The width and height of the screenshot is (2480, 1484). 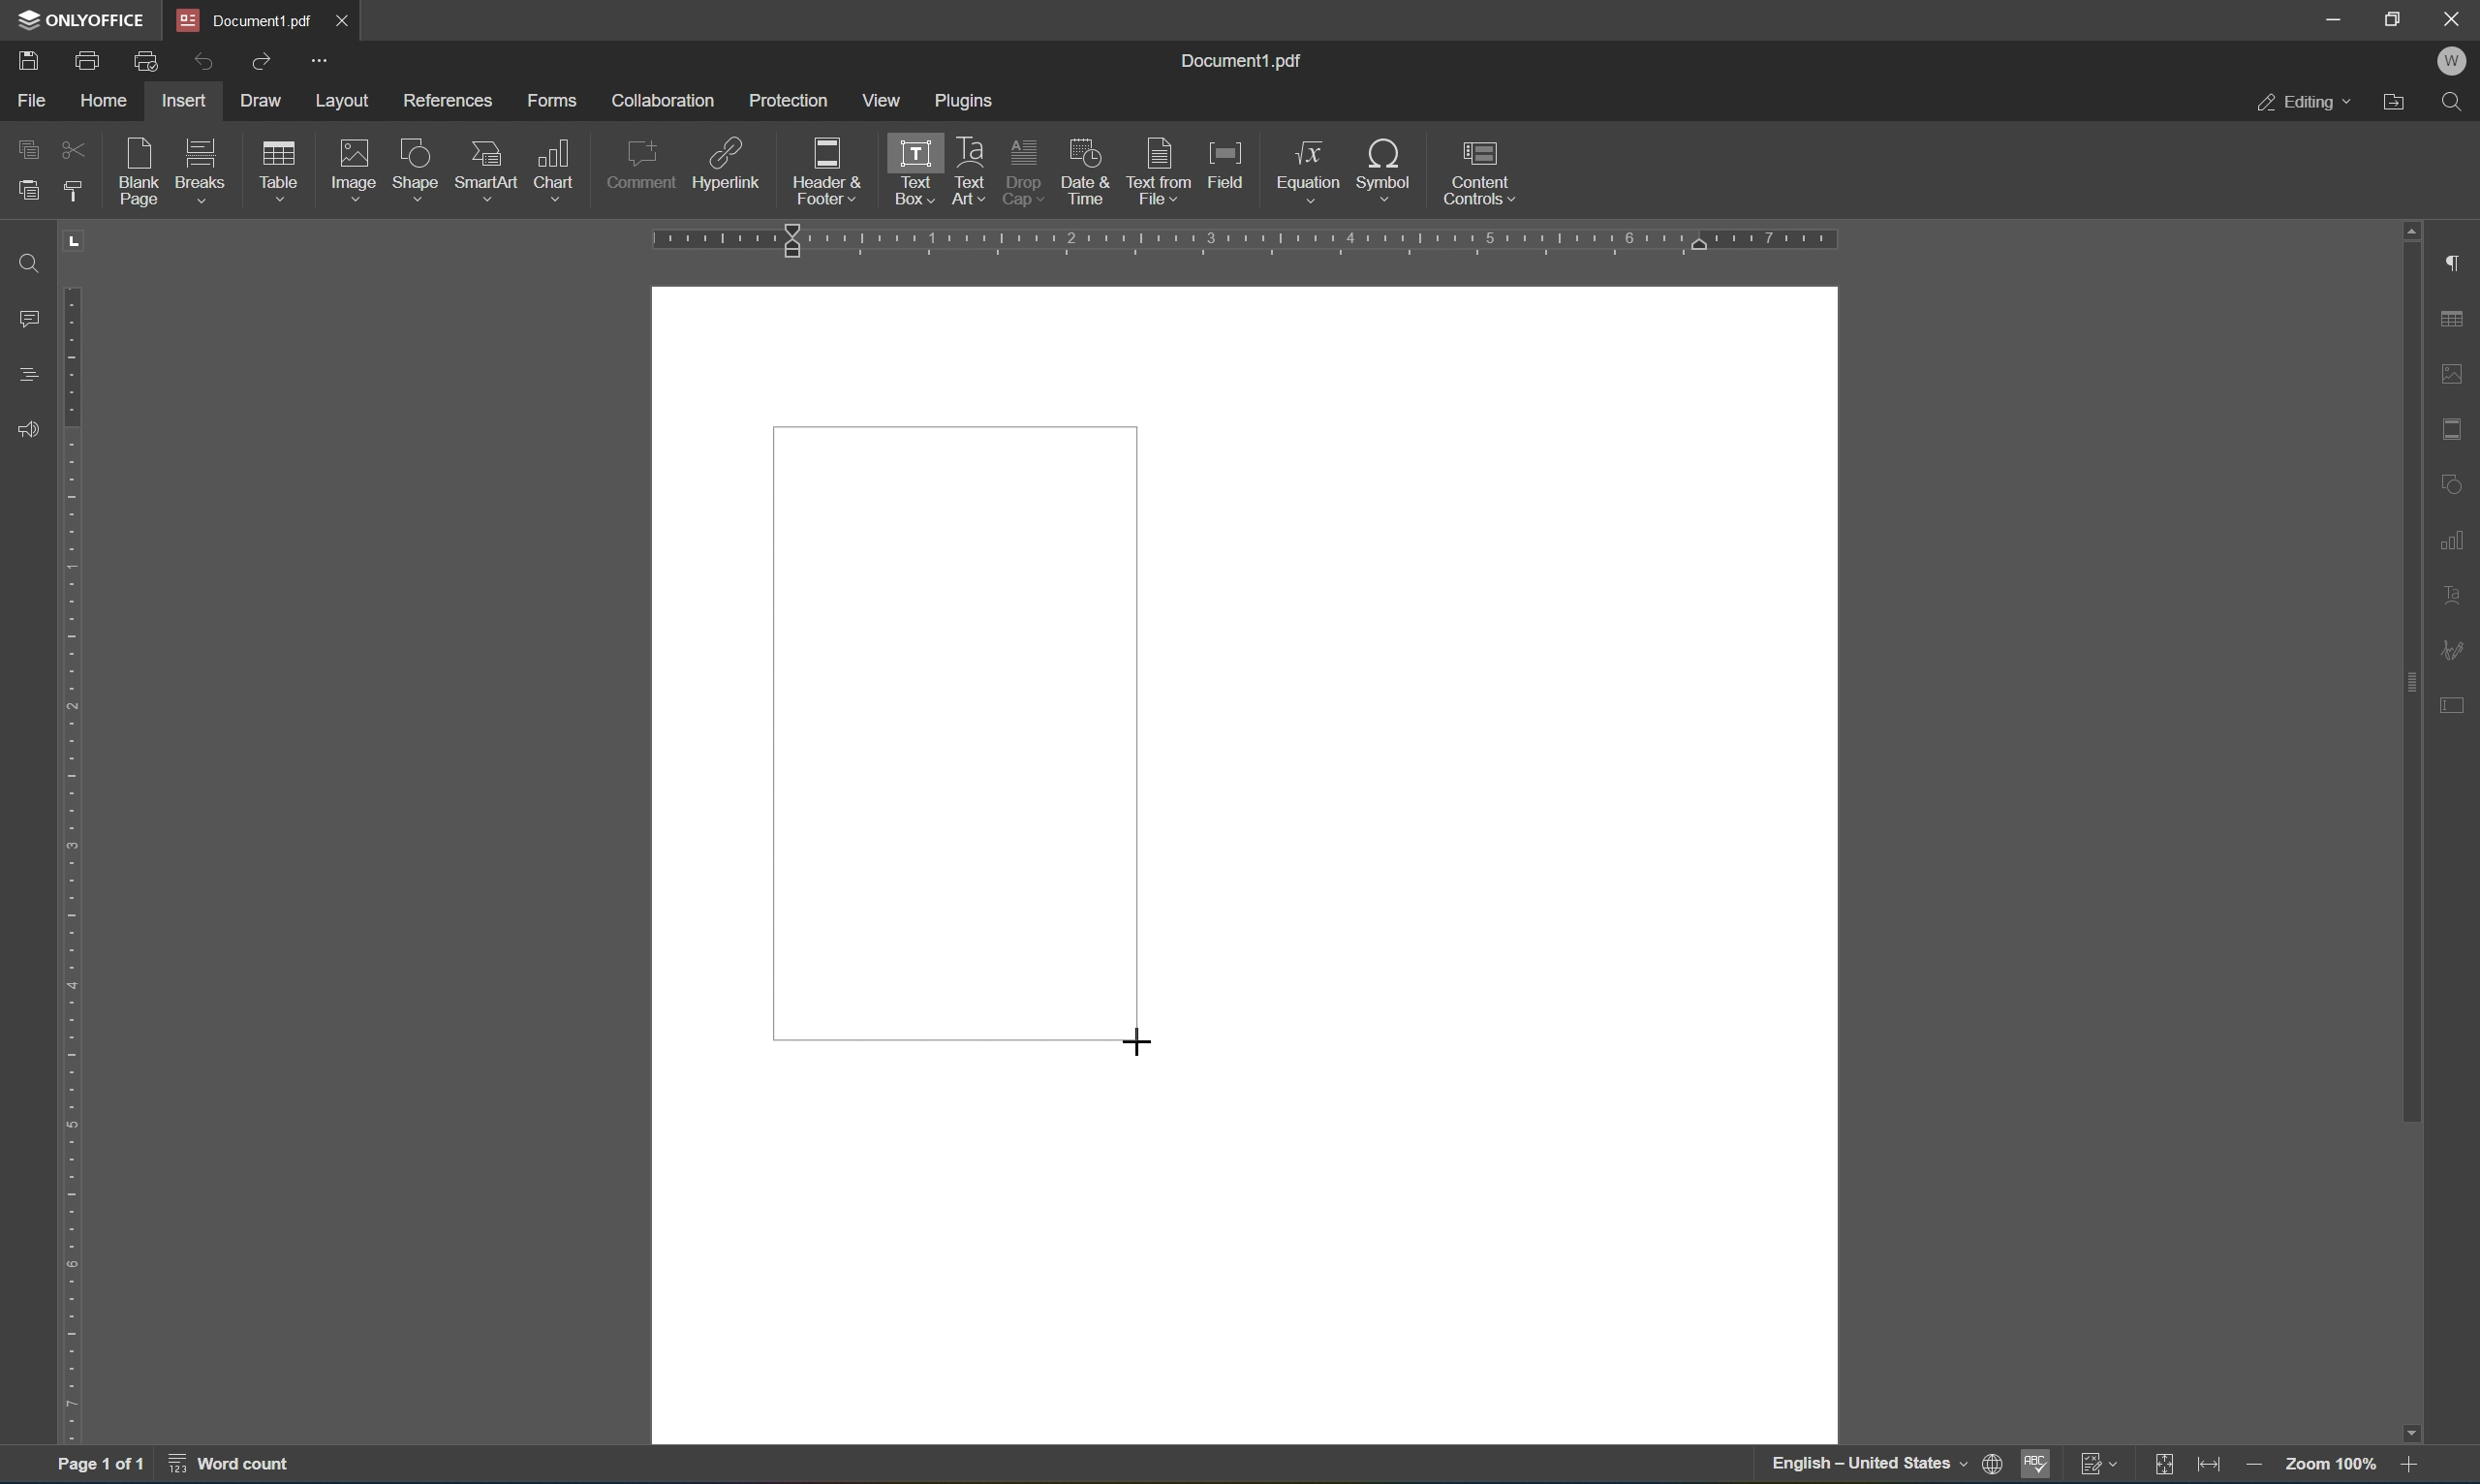 What do you see at coordinates (788, 99) in the screenshot?
I see `protection` at bounding box center [788, 99].